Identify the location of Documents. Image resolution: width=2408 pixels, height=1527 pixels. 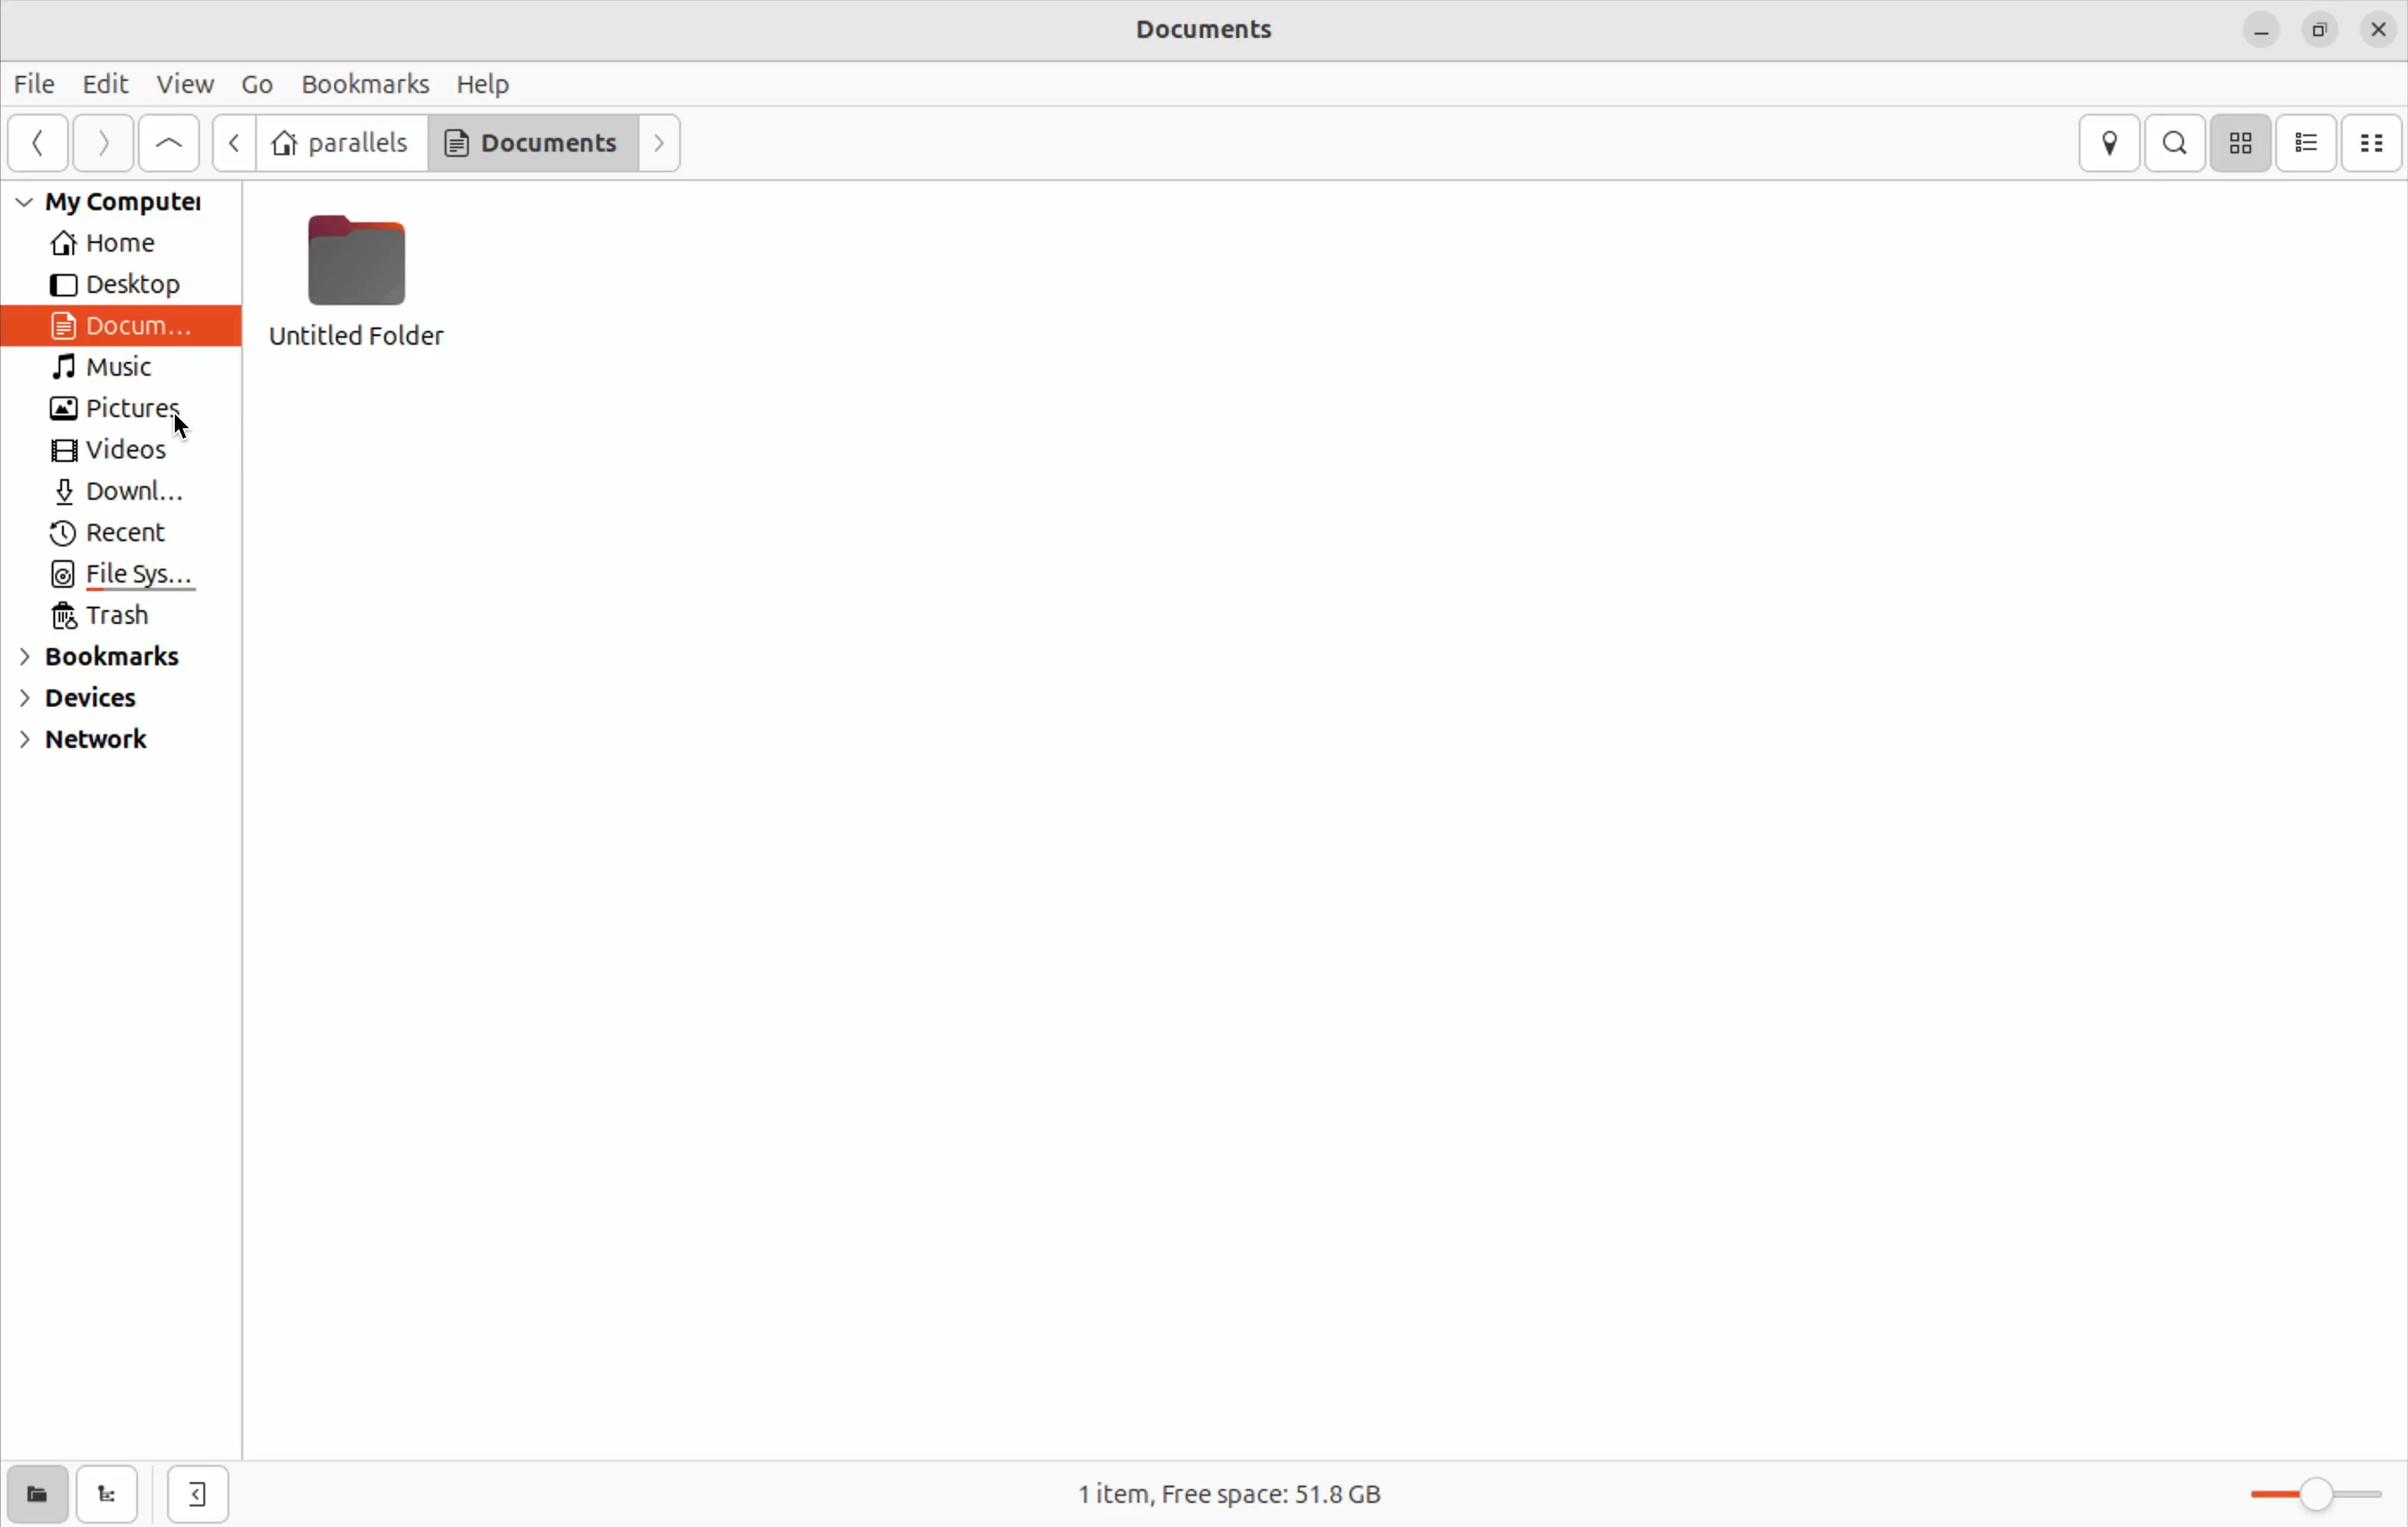
(1217, 31).